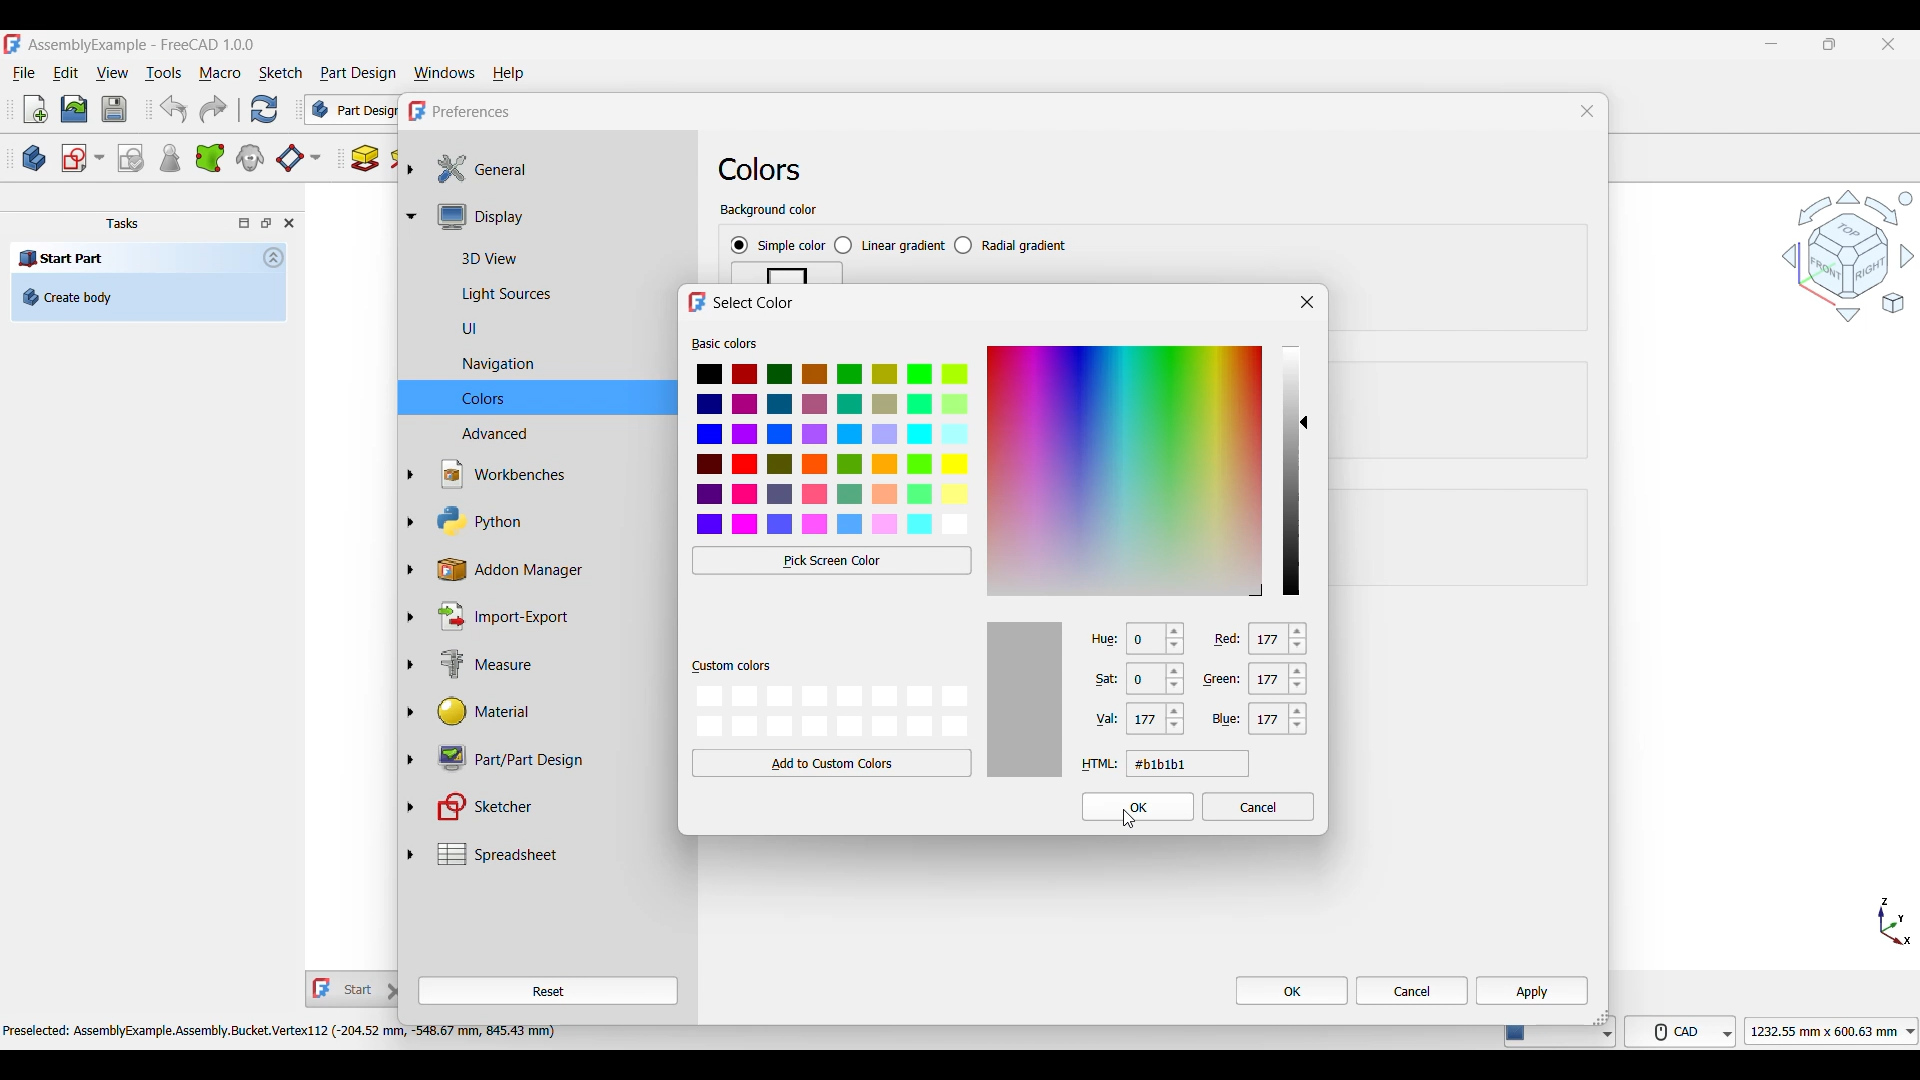  I want to click on Macro menu, so click(220, 74).